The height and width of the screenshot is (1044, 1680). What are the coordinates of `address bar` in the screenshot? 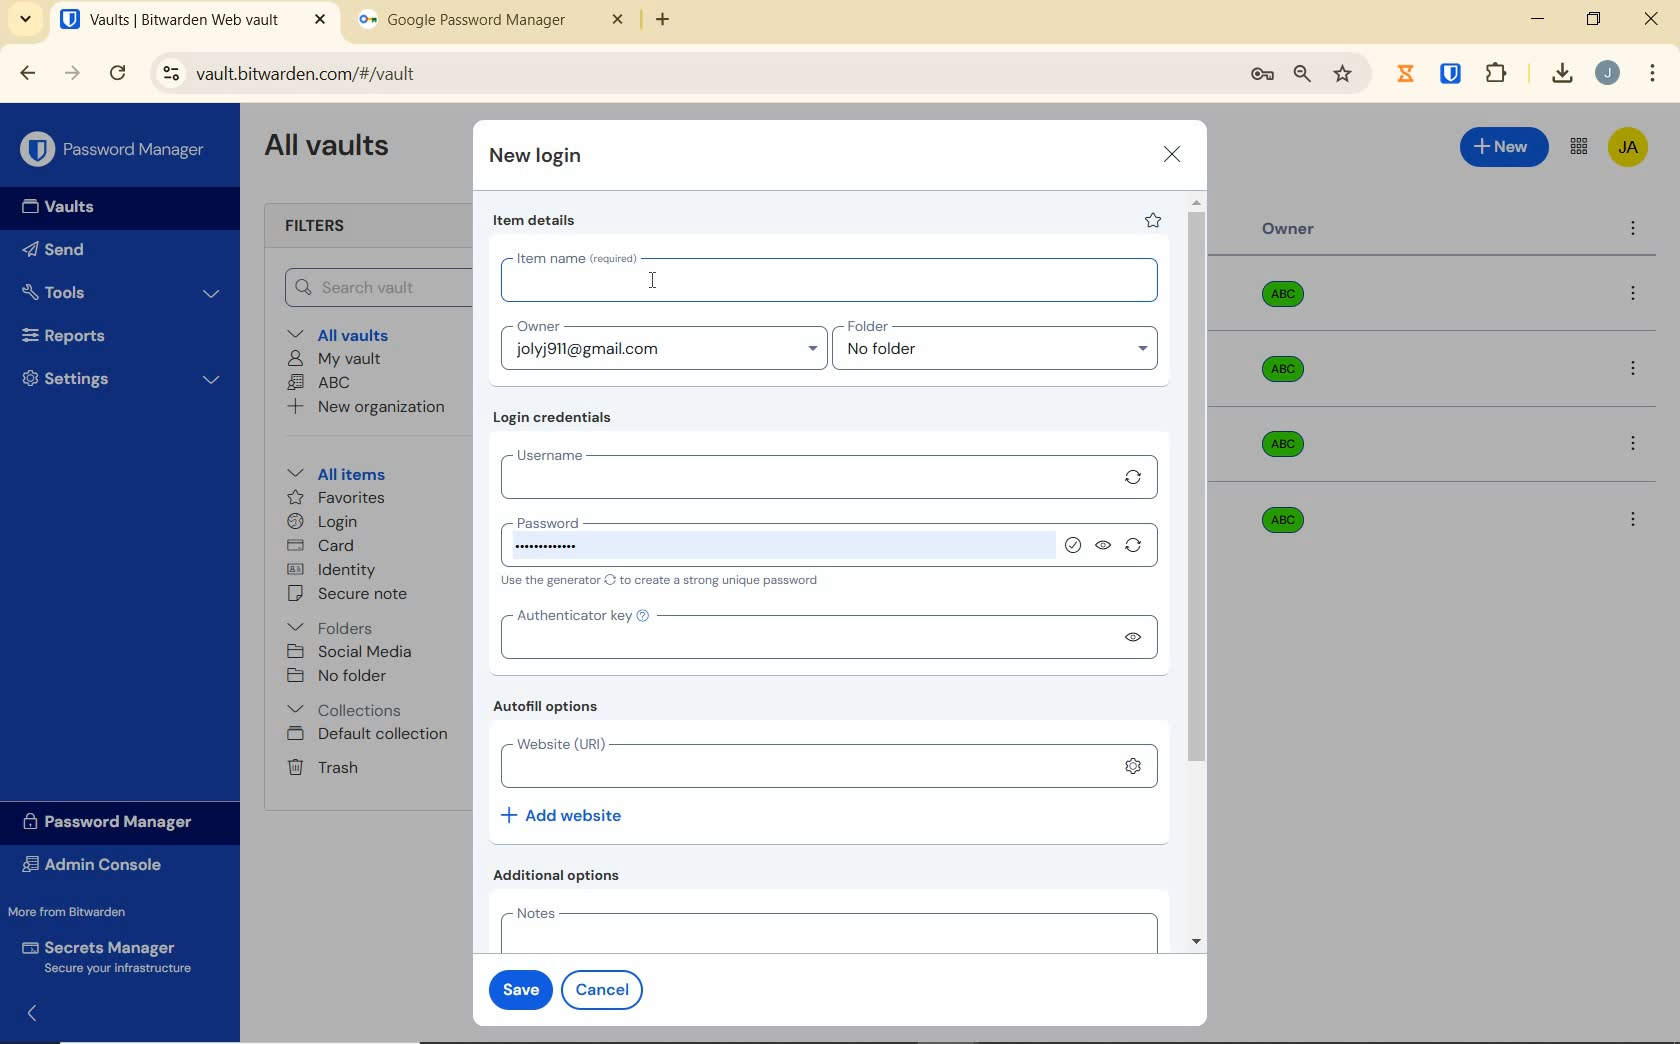 It's located at (689, 75).